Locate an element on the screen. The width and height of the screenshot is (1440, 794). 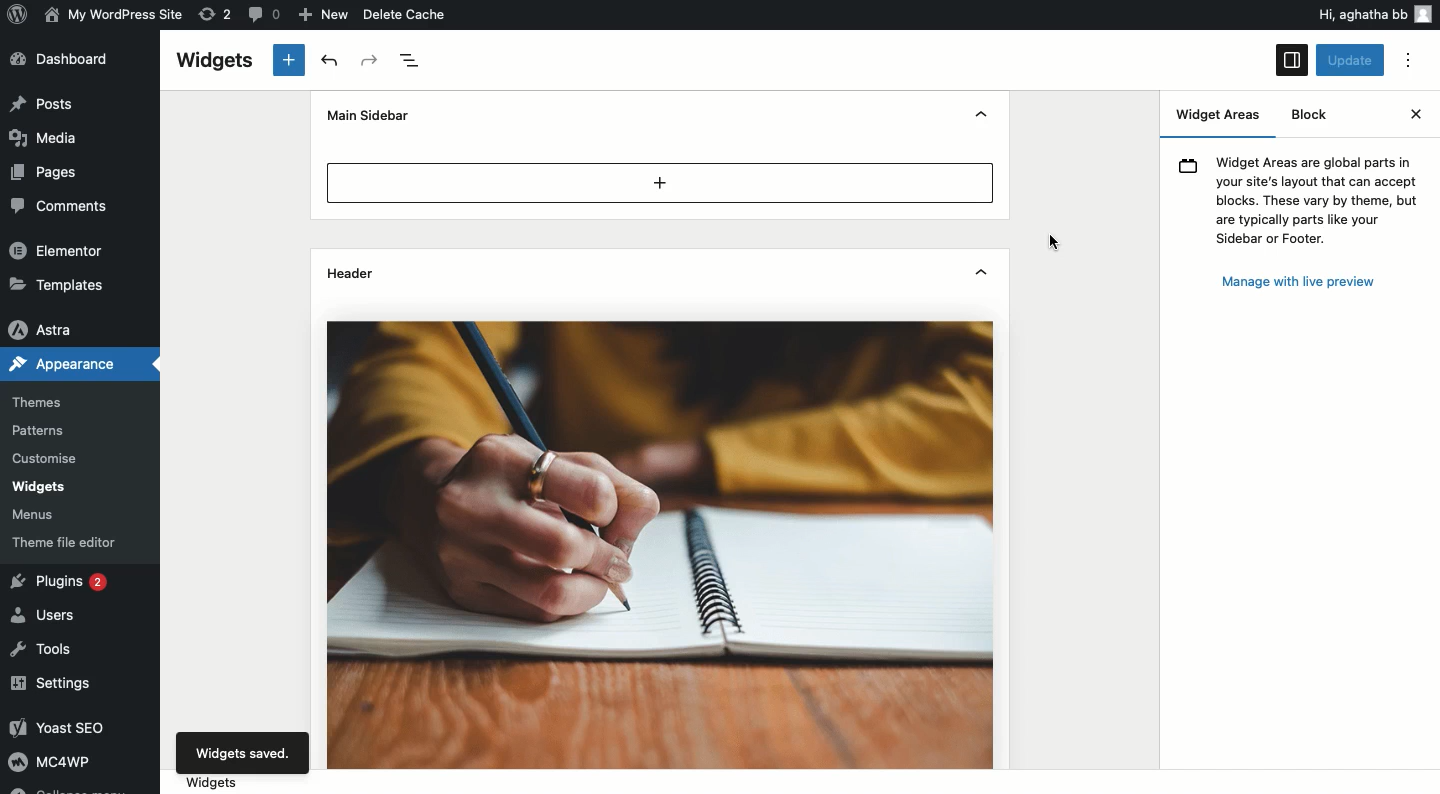
Options is located at coordinates (1408, 61).